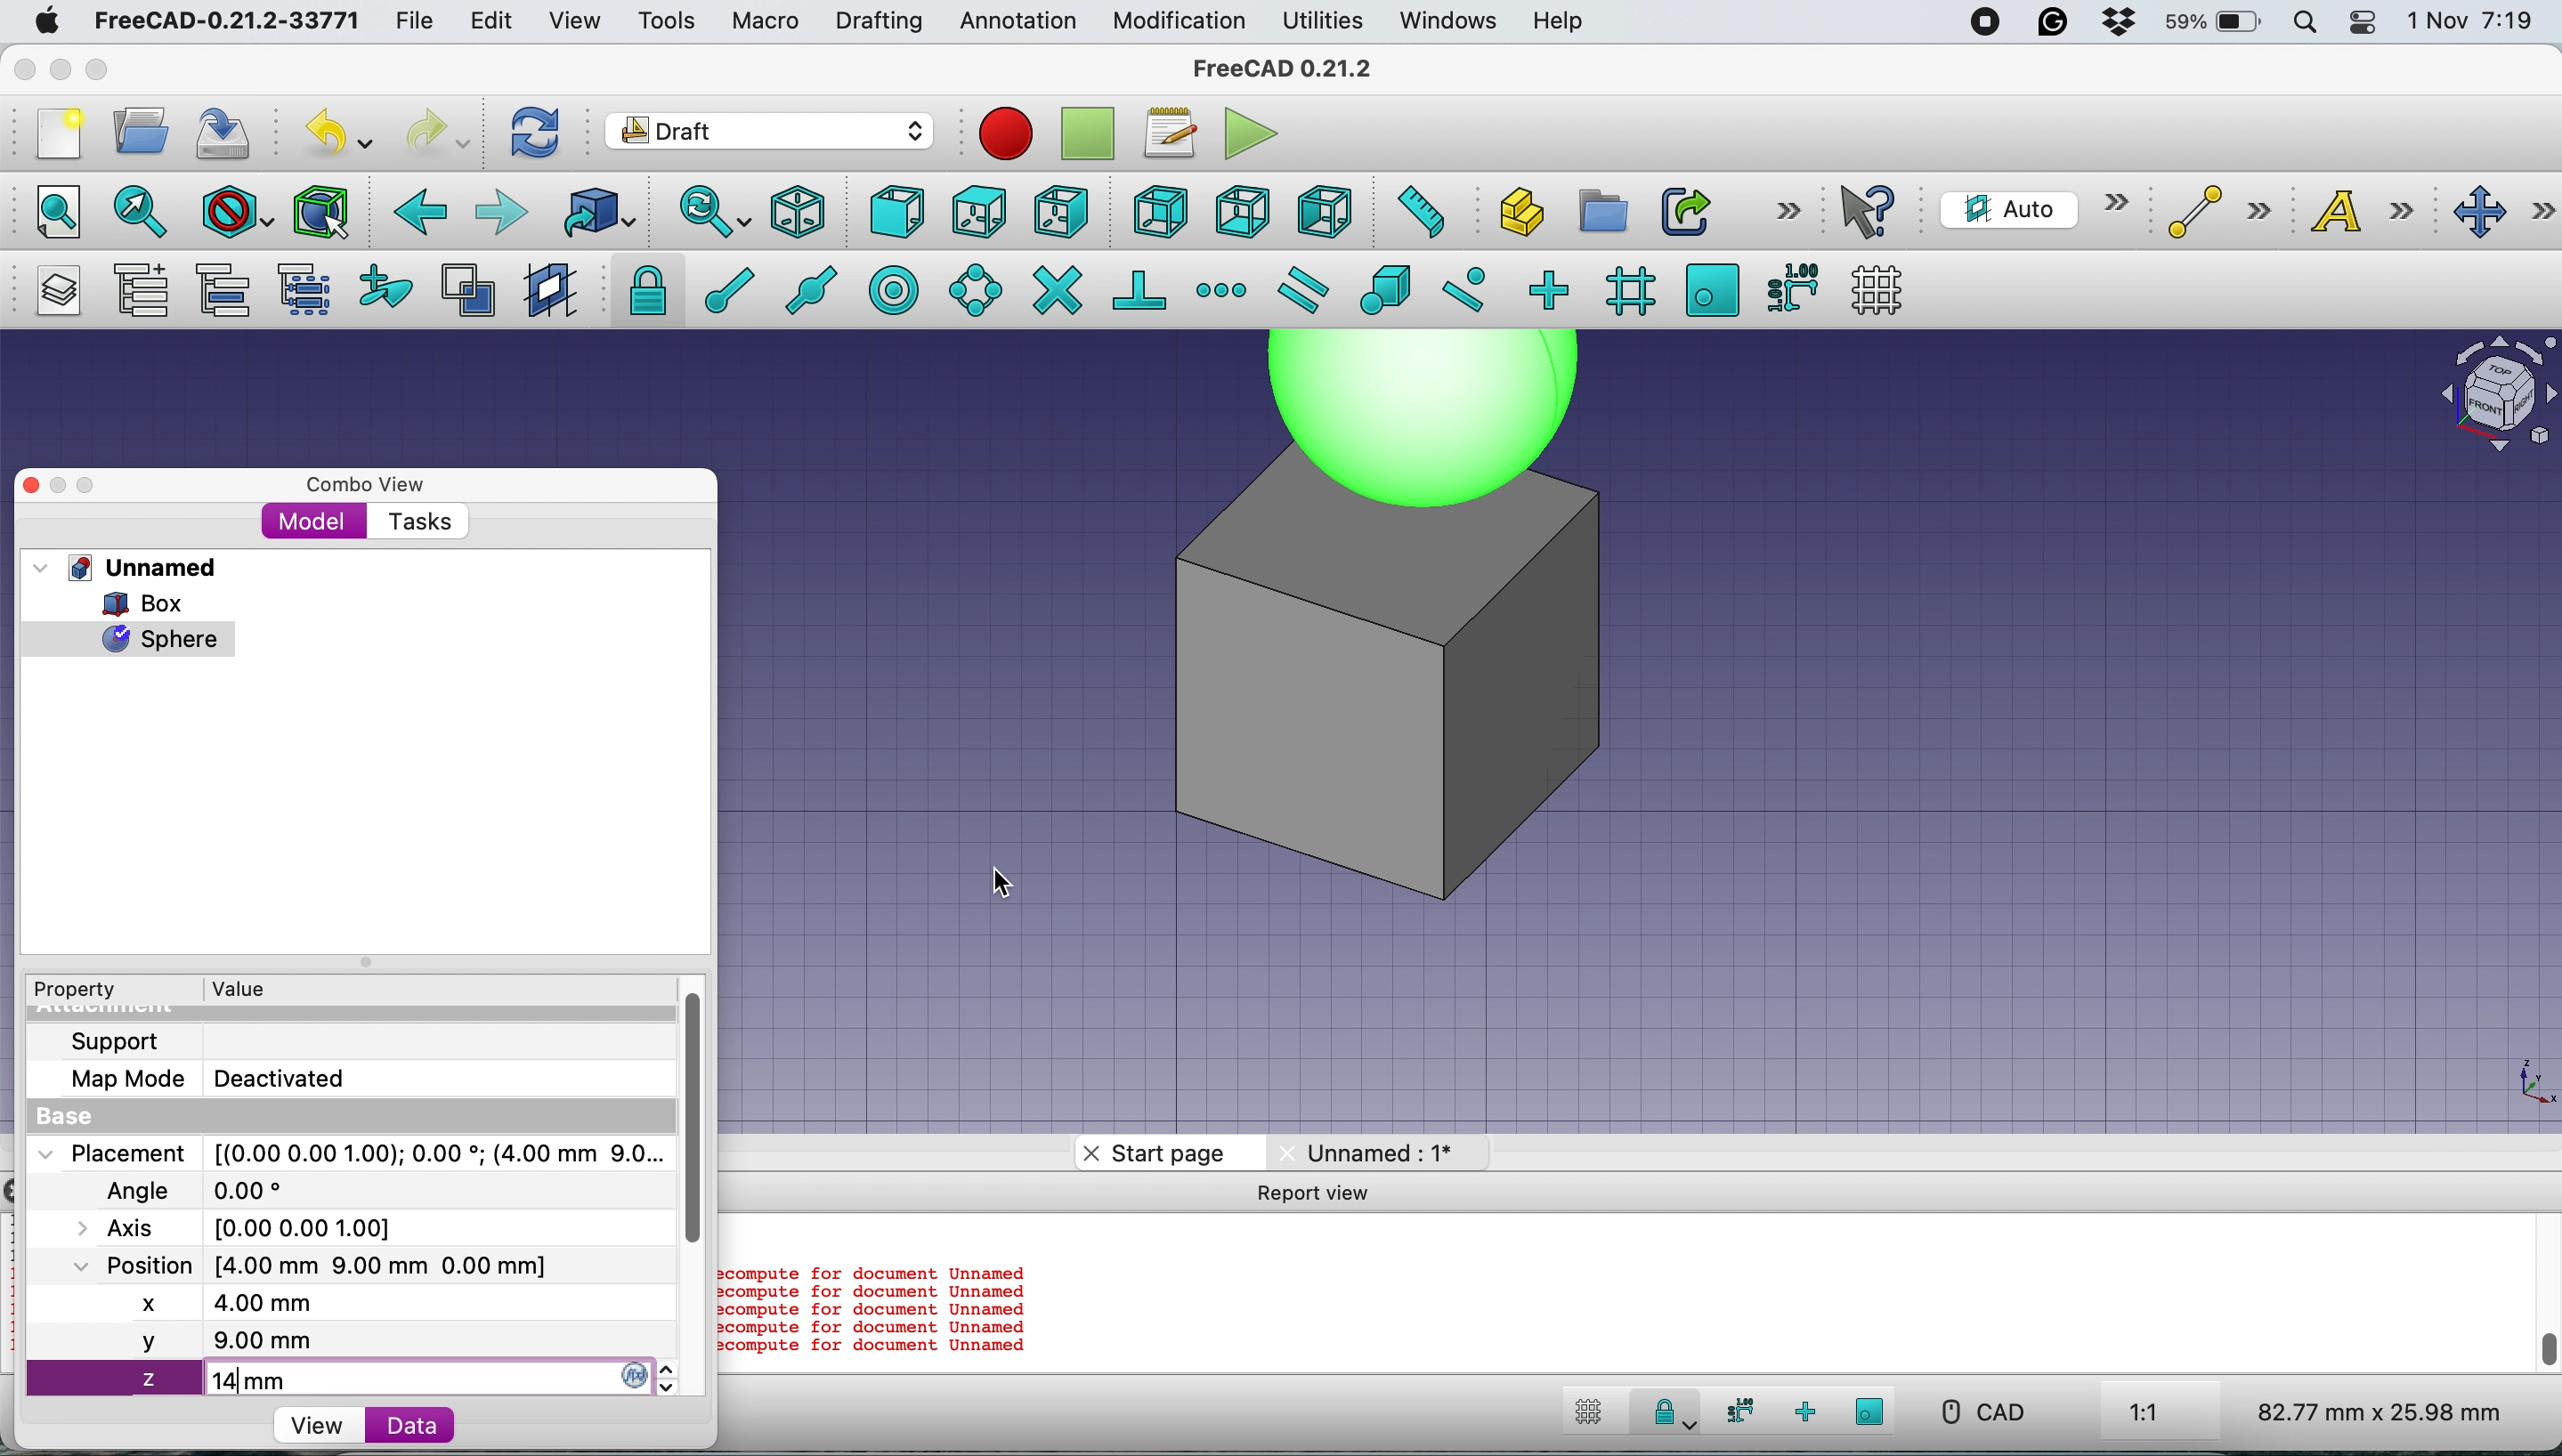  I want to click on aspect ratio, so click(2145, 1414).